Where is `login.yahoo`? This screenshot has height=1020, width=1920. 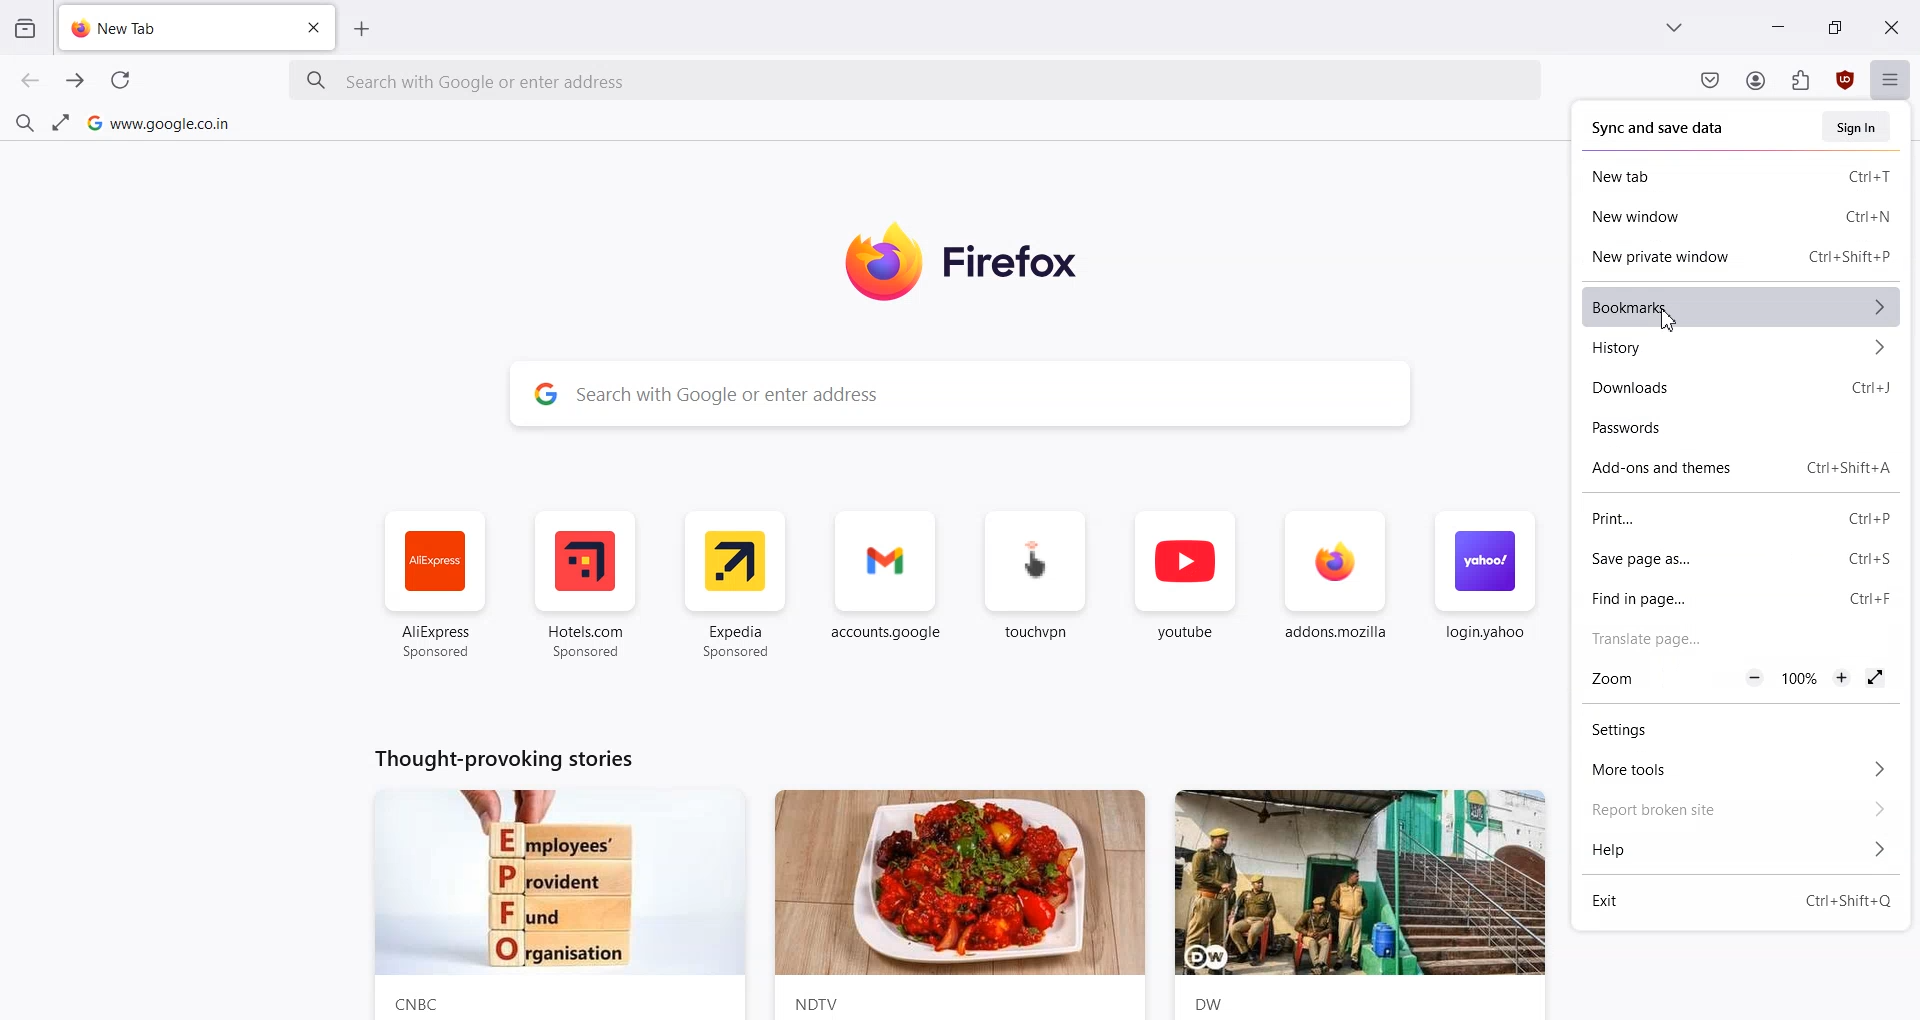
login.yahoo is located at coordinates (1483, 587).